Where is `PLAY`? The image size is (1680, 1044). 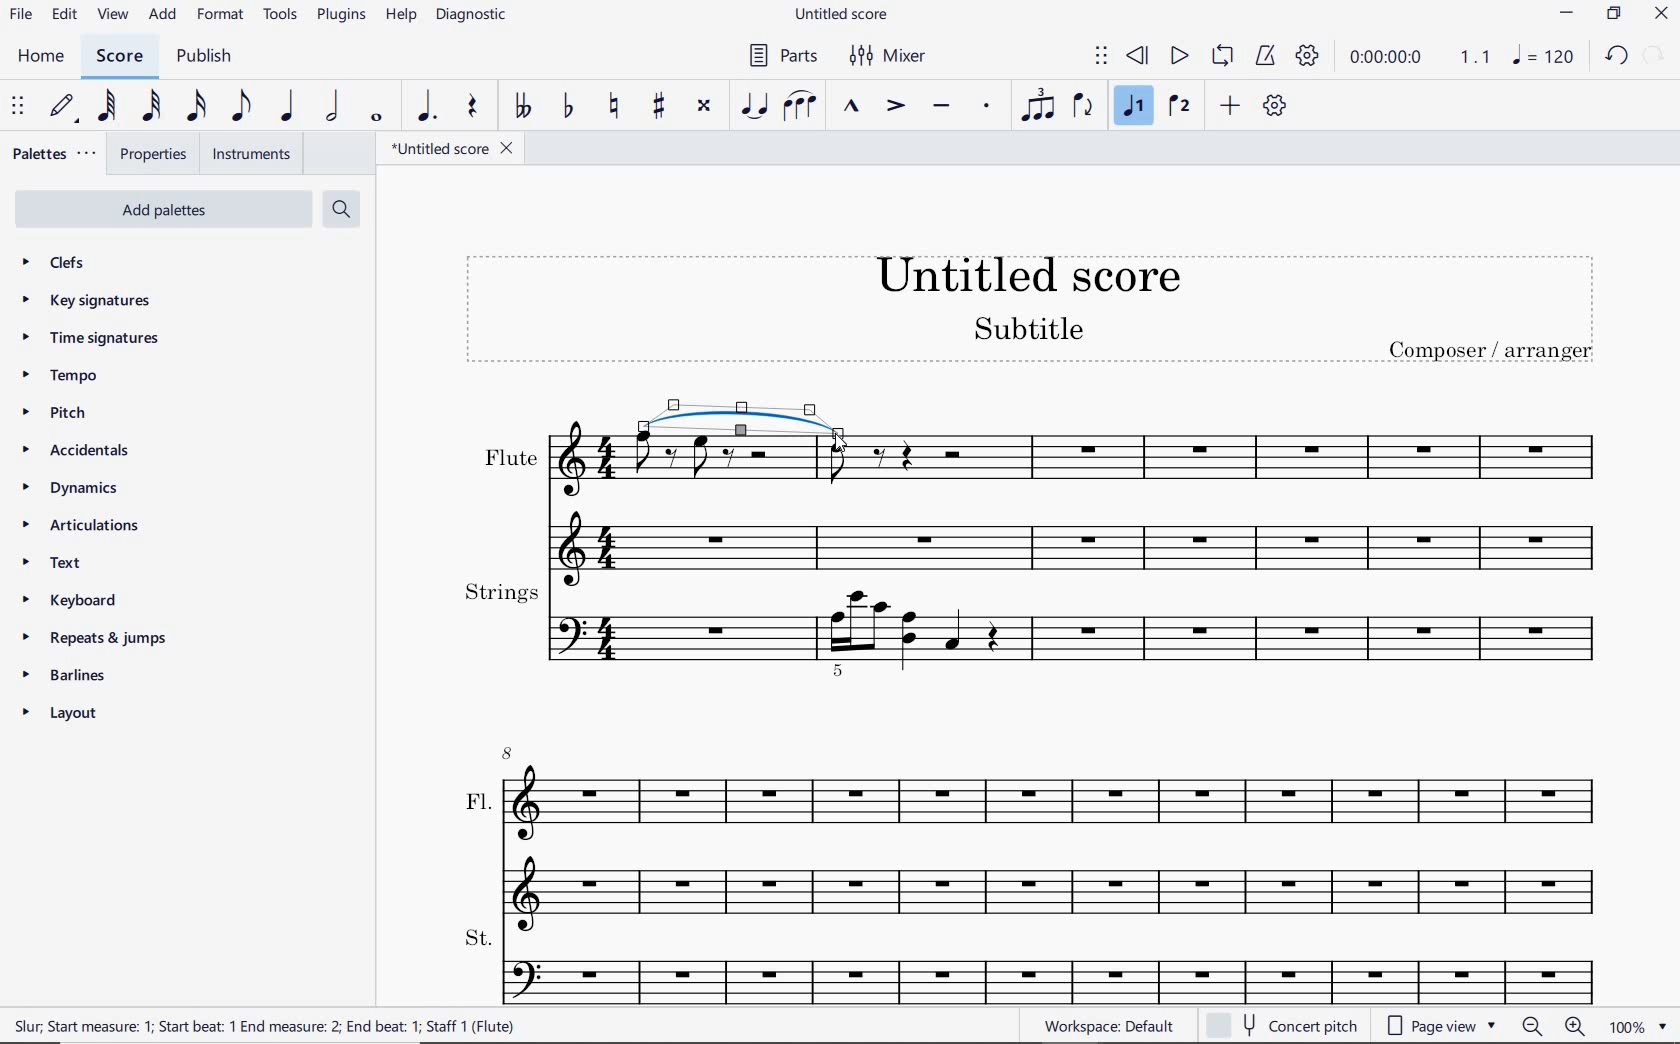 PLAY is located at coordinates (1179, 54).